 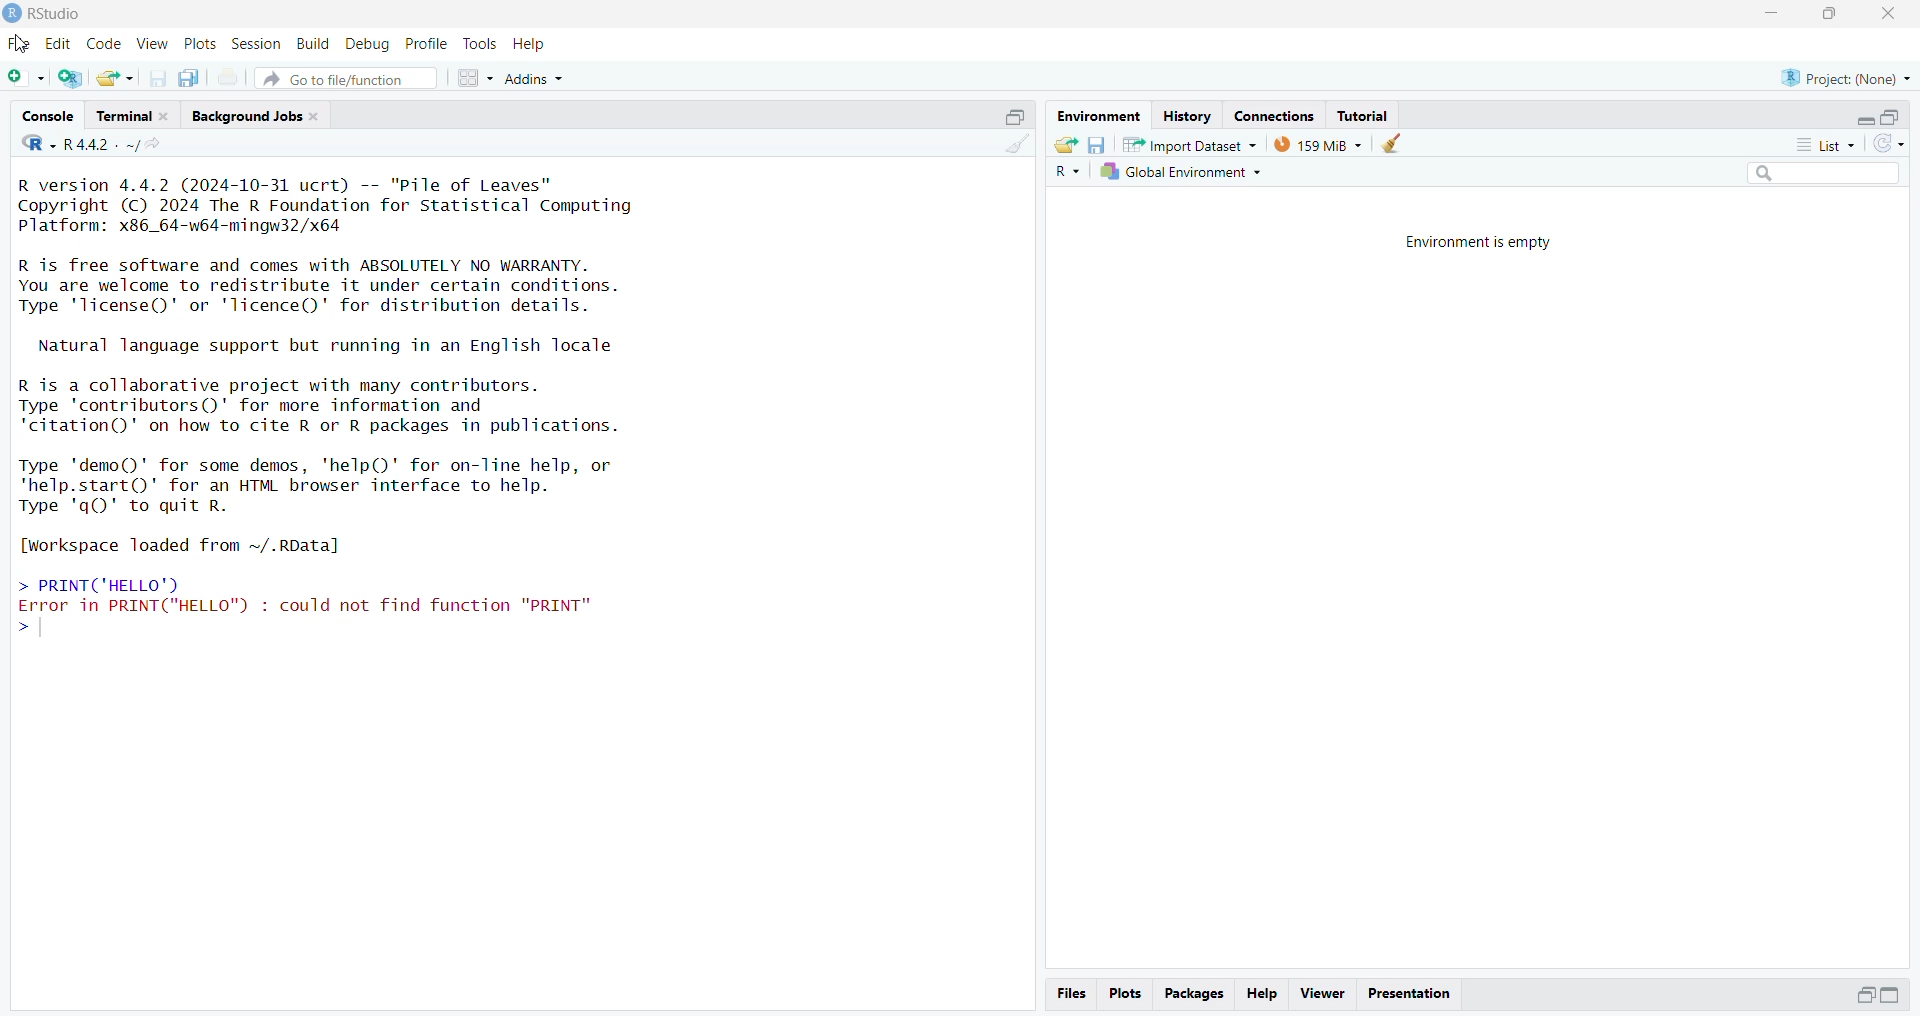 What do you see at coordinates (27, 78) in the screenshot?
I see `new file` at bounding box center [27, 78].